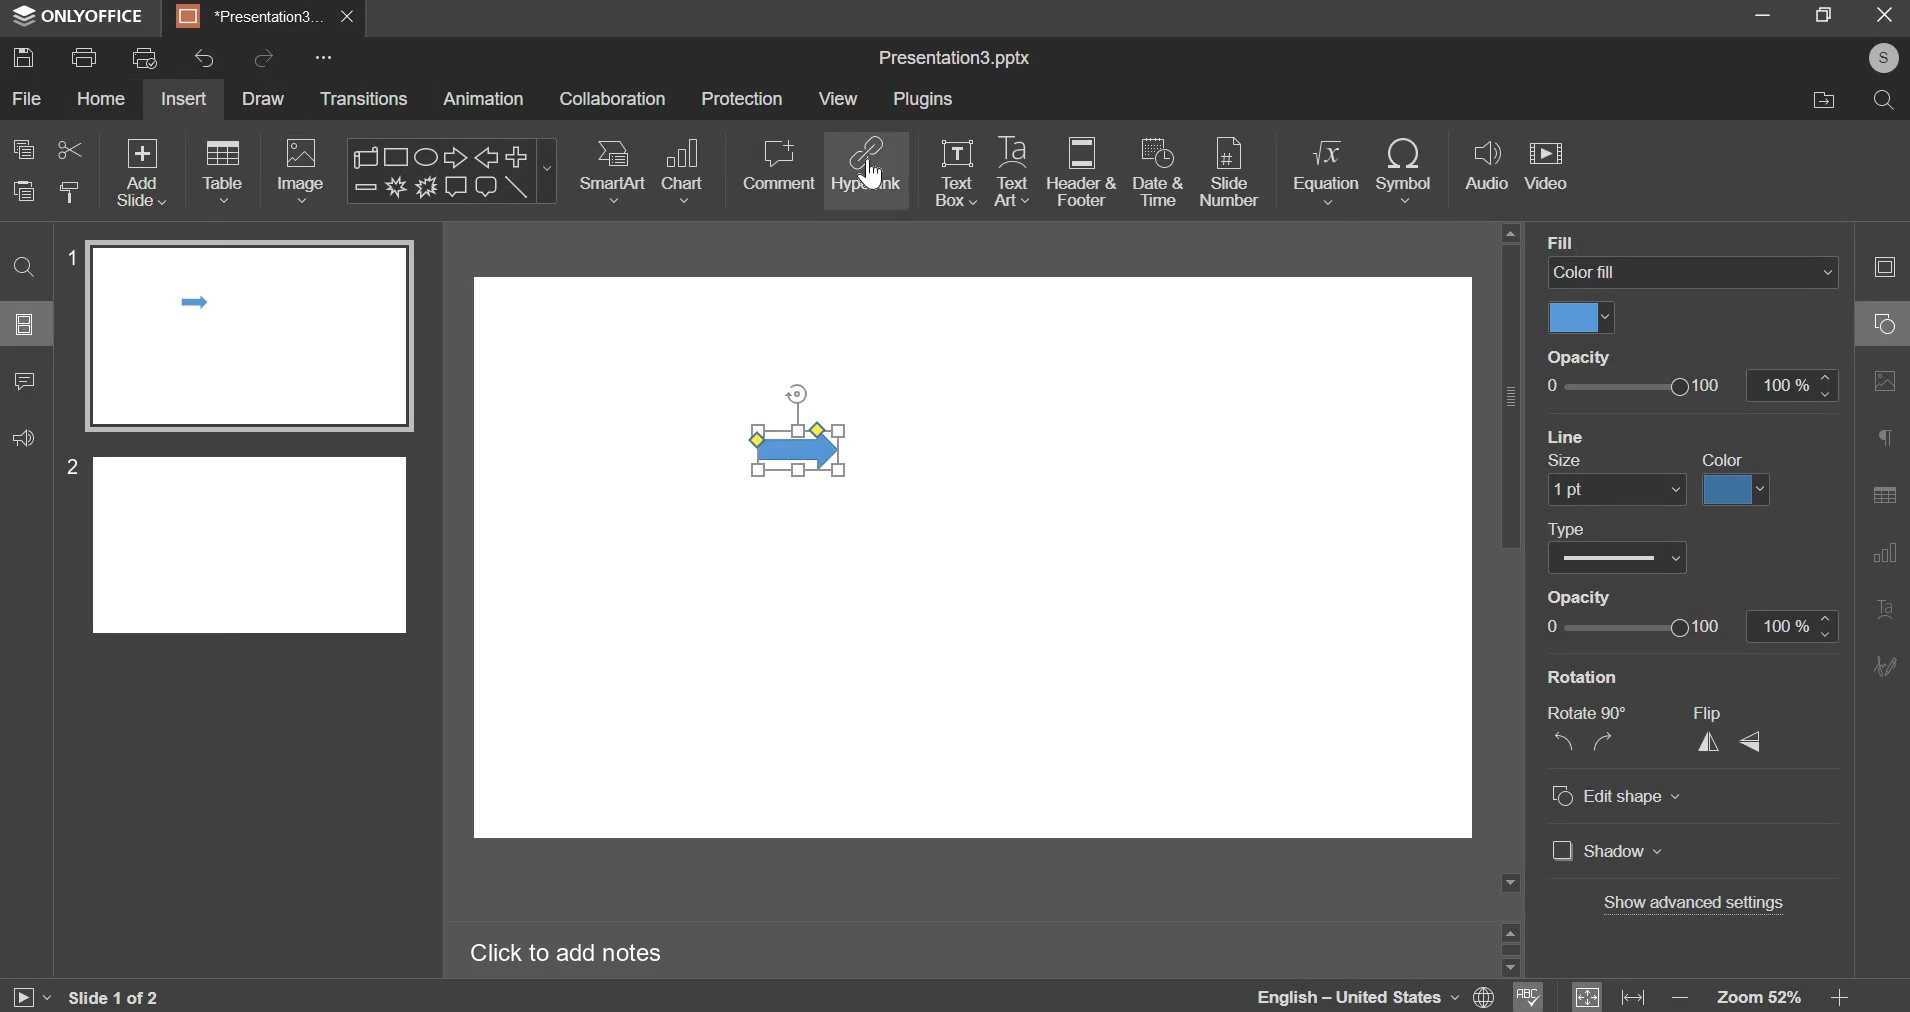 The height and width of the screenshot is (1012, 1910). Describe the element at coordinates (1576, 597) in the screenshot. I see `opacity` at that location.